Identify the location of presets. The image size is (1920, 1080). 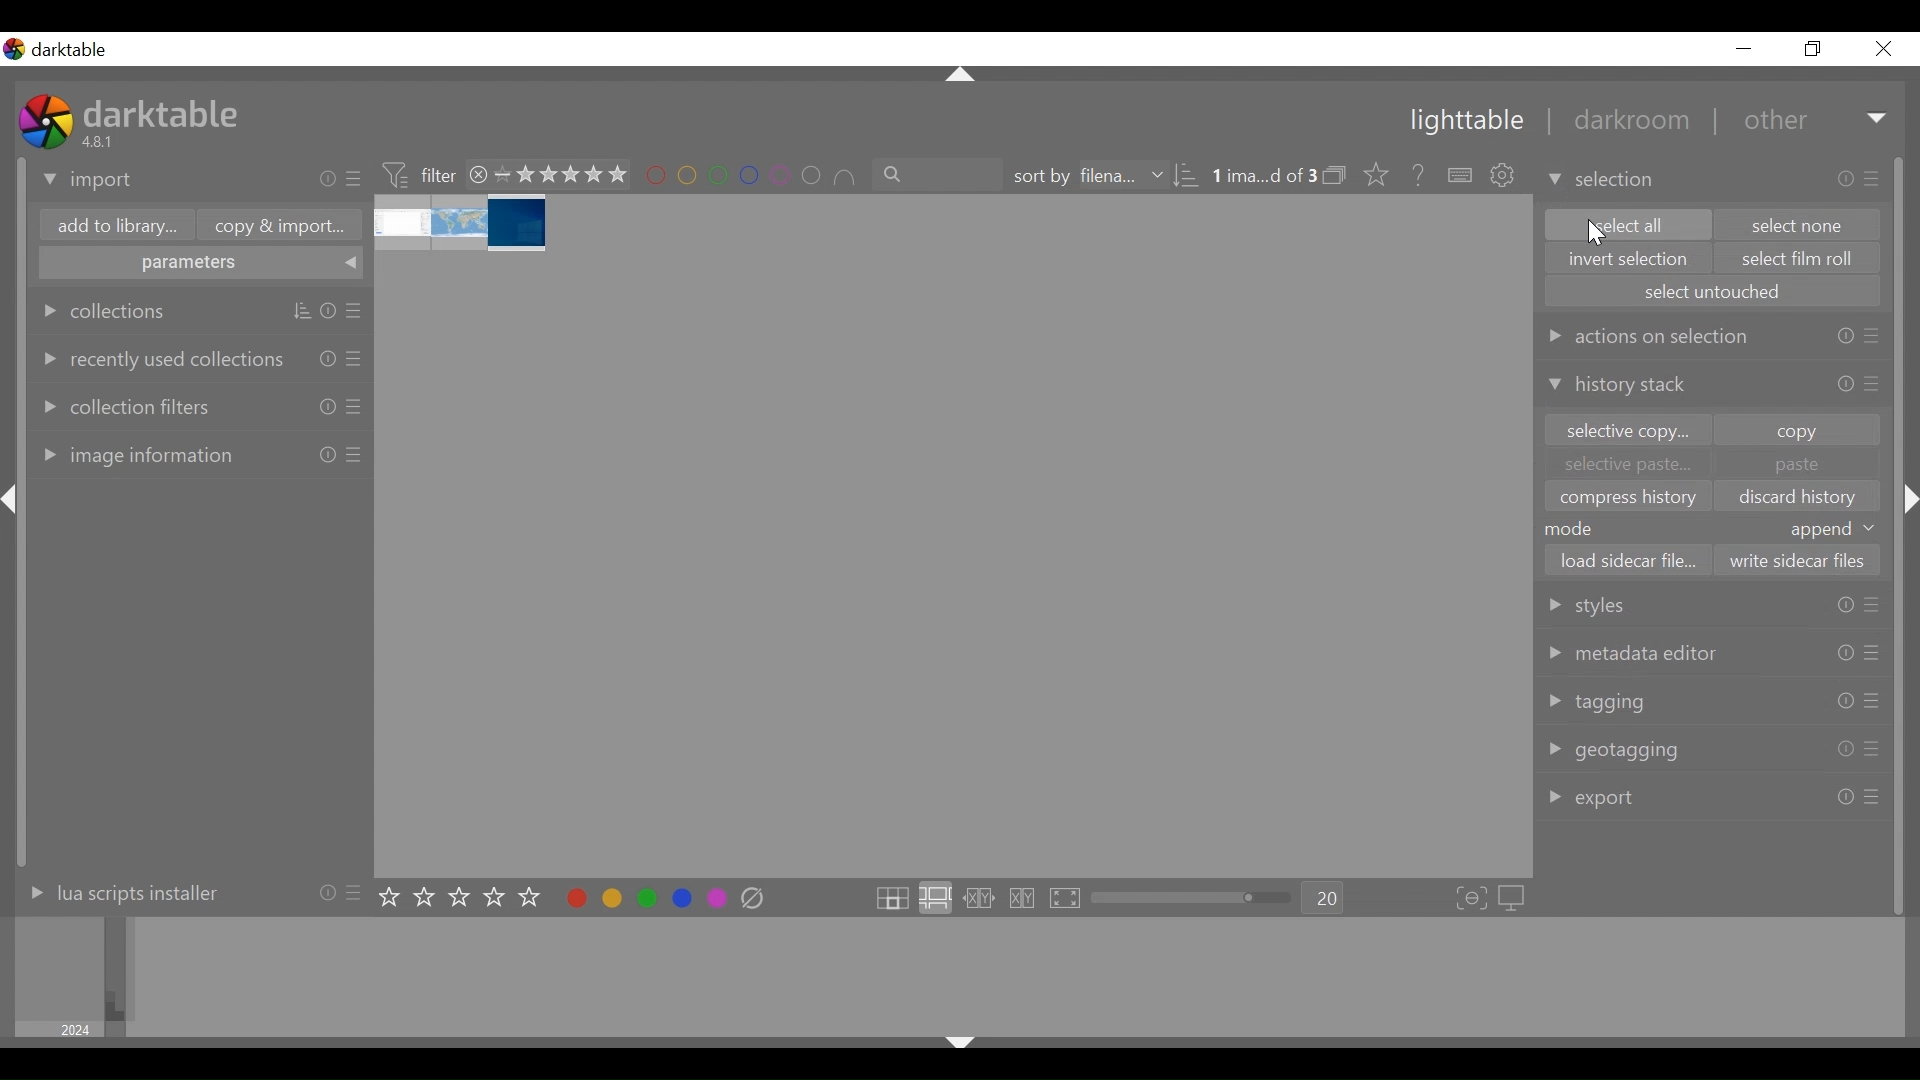
(1871, 604).